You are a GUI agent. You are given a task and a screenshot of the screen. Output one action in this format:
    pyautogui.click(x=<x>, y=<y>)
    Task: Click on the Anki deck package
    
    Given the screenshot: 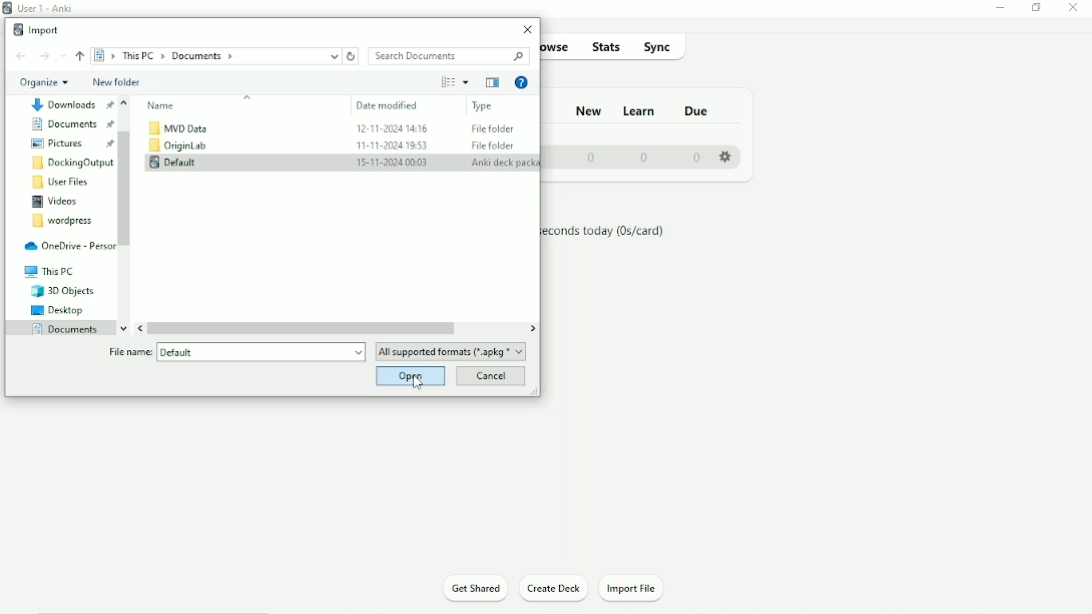 What is the action you would take?
    pyautogui.click(x=504, y=164)
    